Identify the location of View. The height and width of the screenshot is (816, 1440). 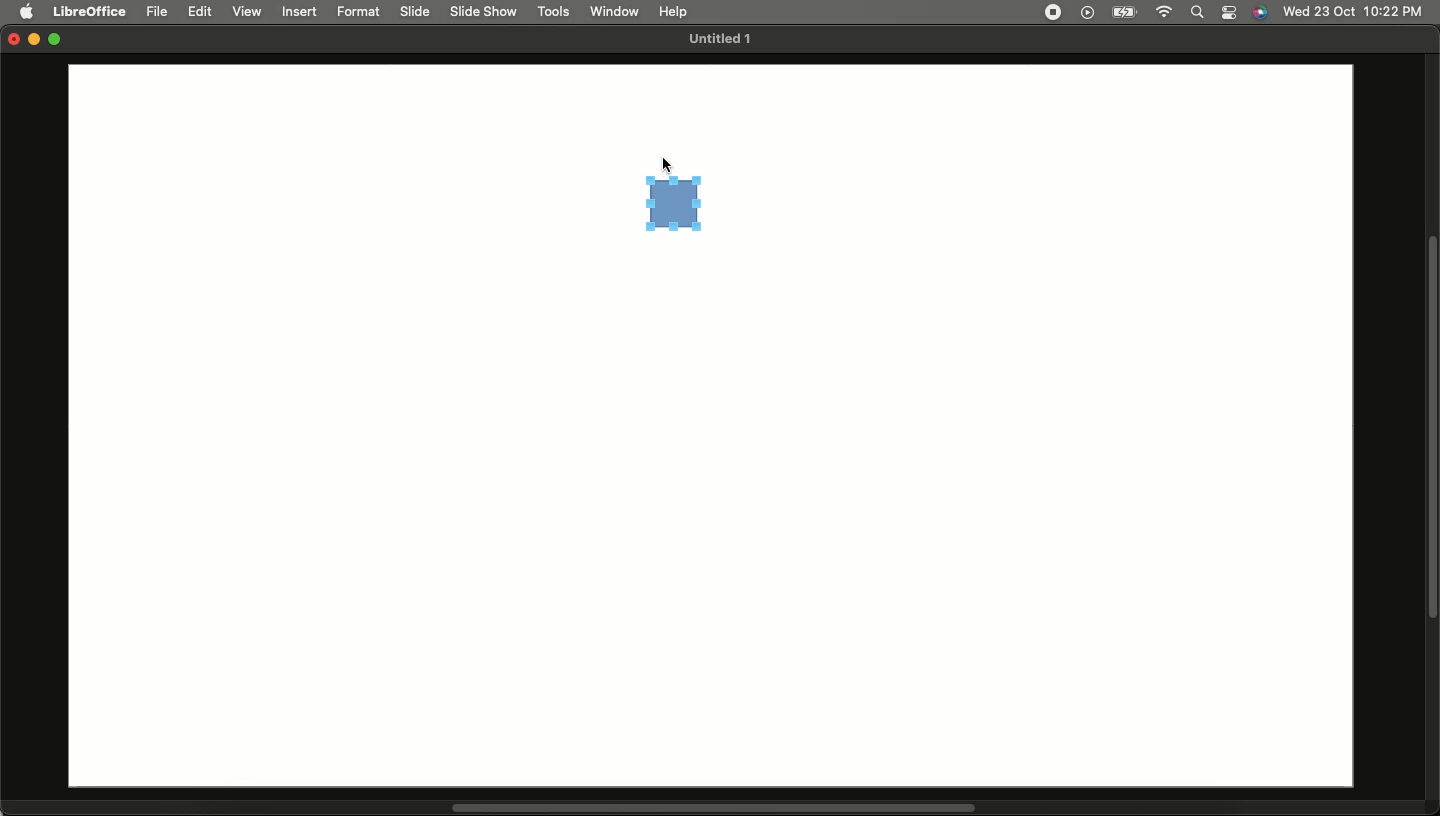
(248, 12).